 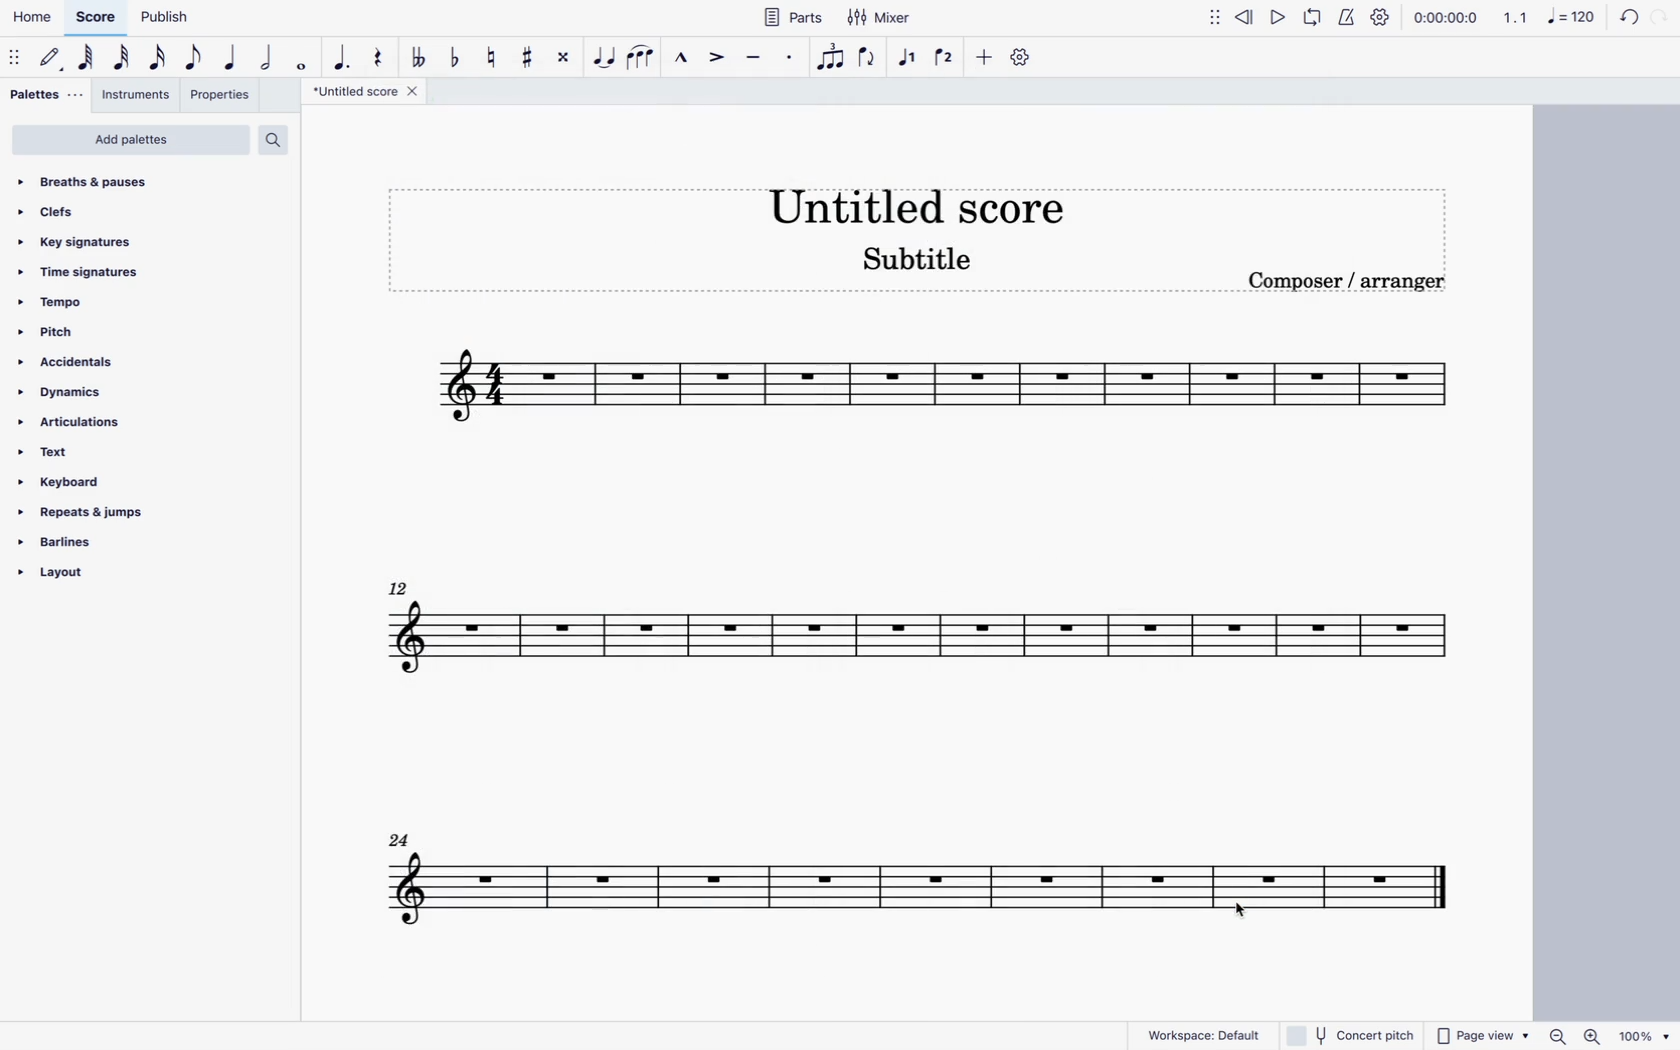 What do you see at coordinates (643, 61) in the screenshot?
I see `slur` at bounding box center [643, 61].